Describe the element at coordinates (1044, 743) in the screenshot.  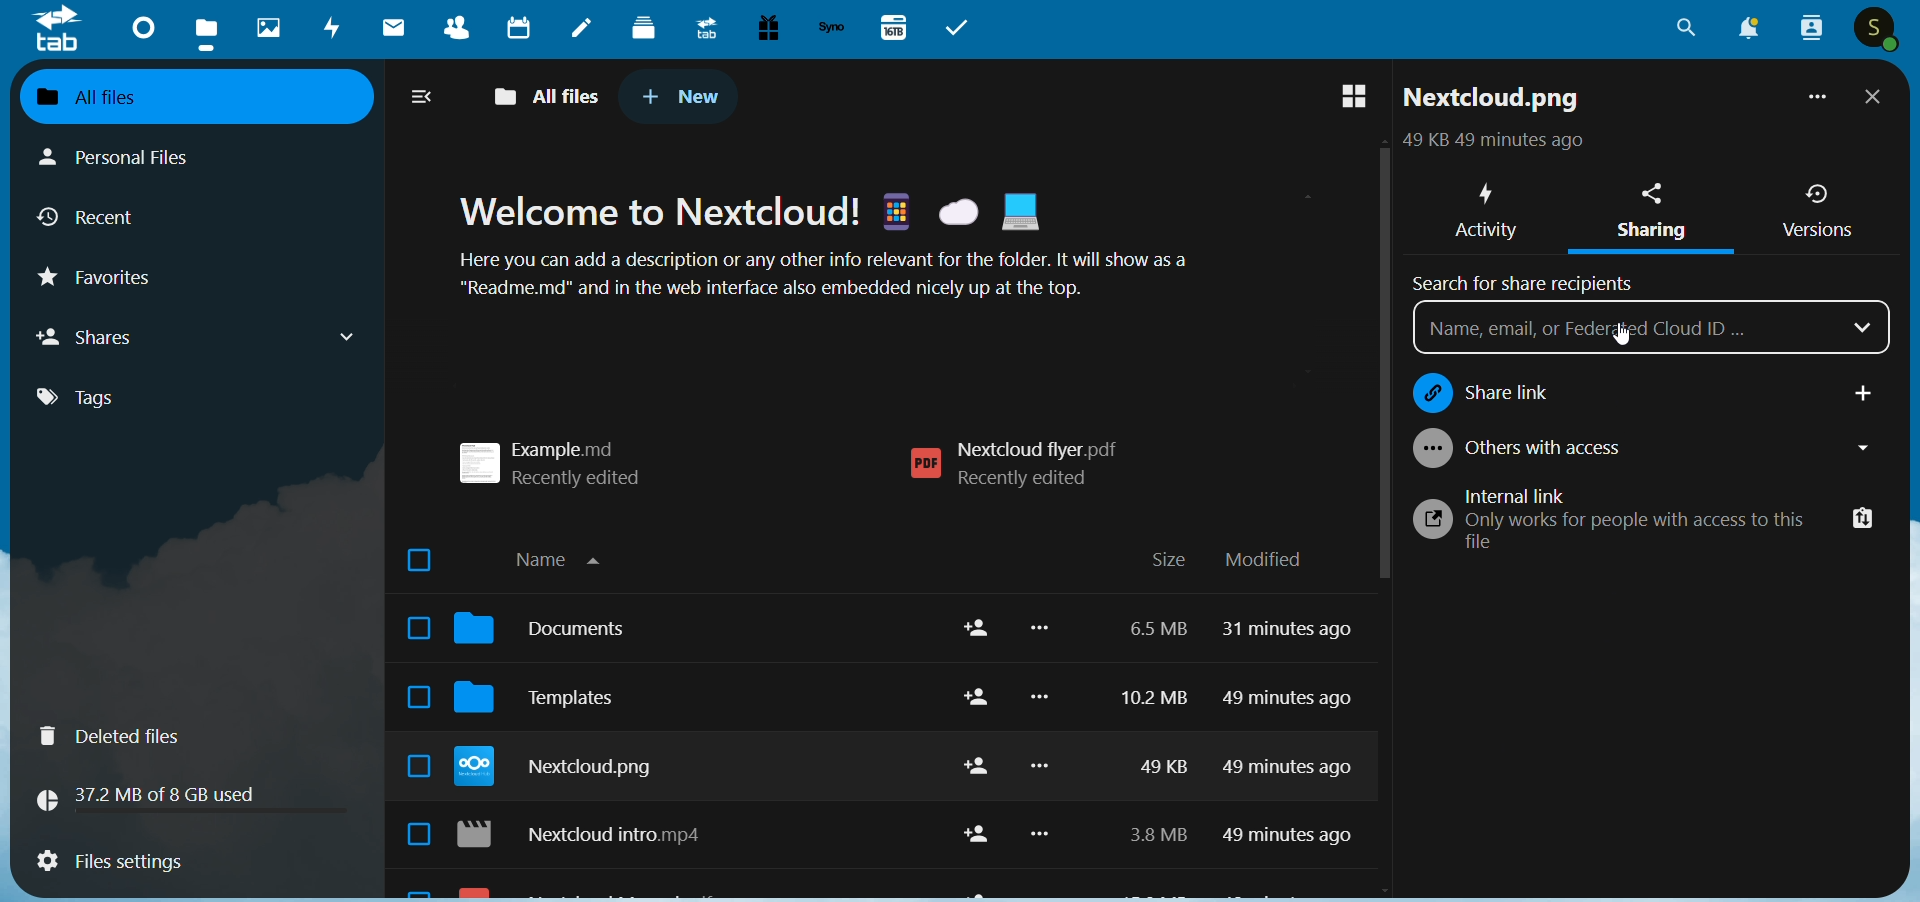
I see `more` at that location.